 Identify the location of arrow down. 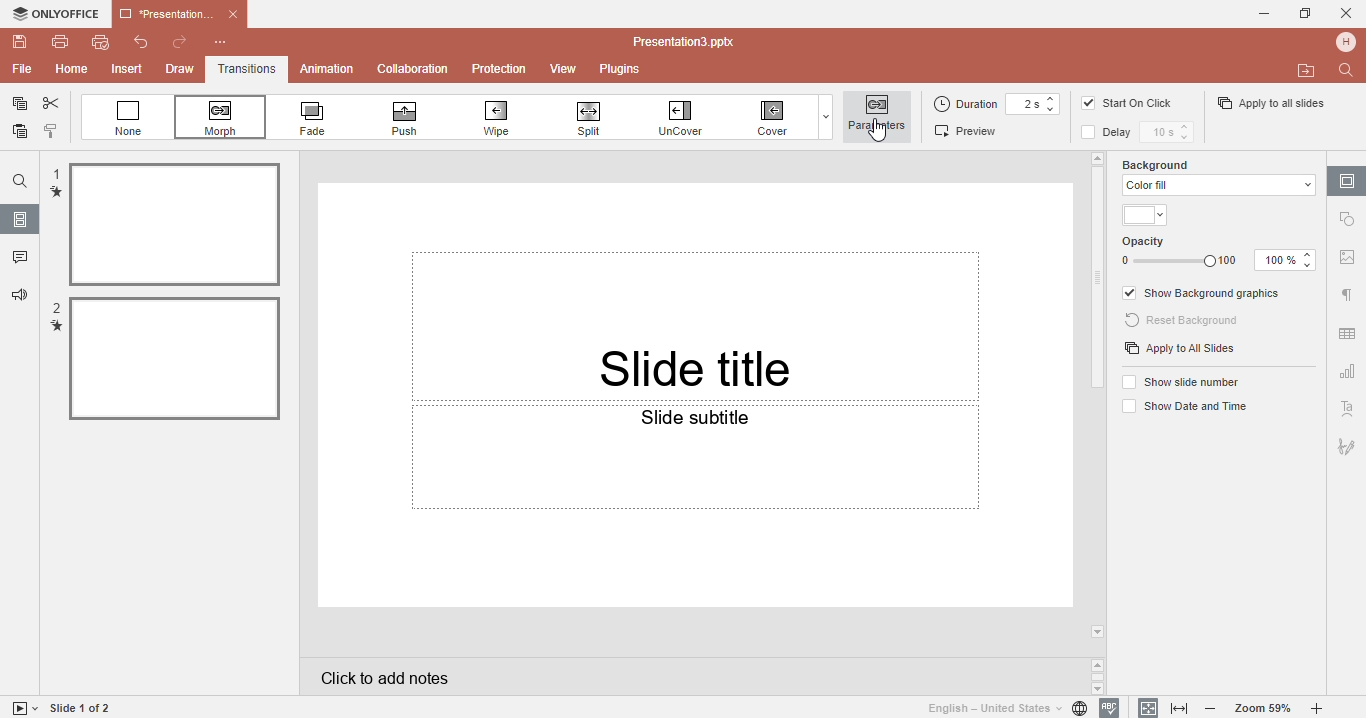
(1099, 632).